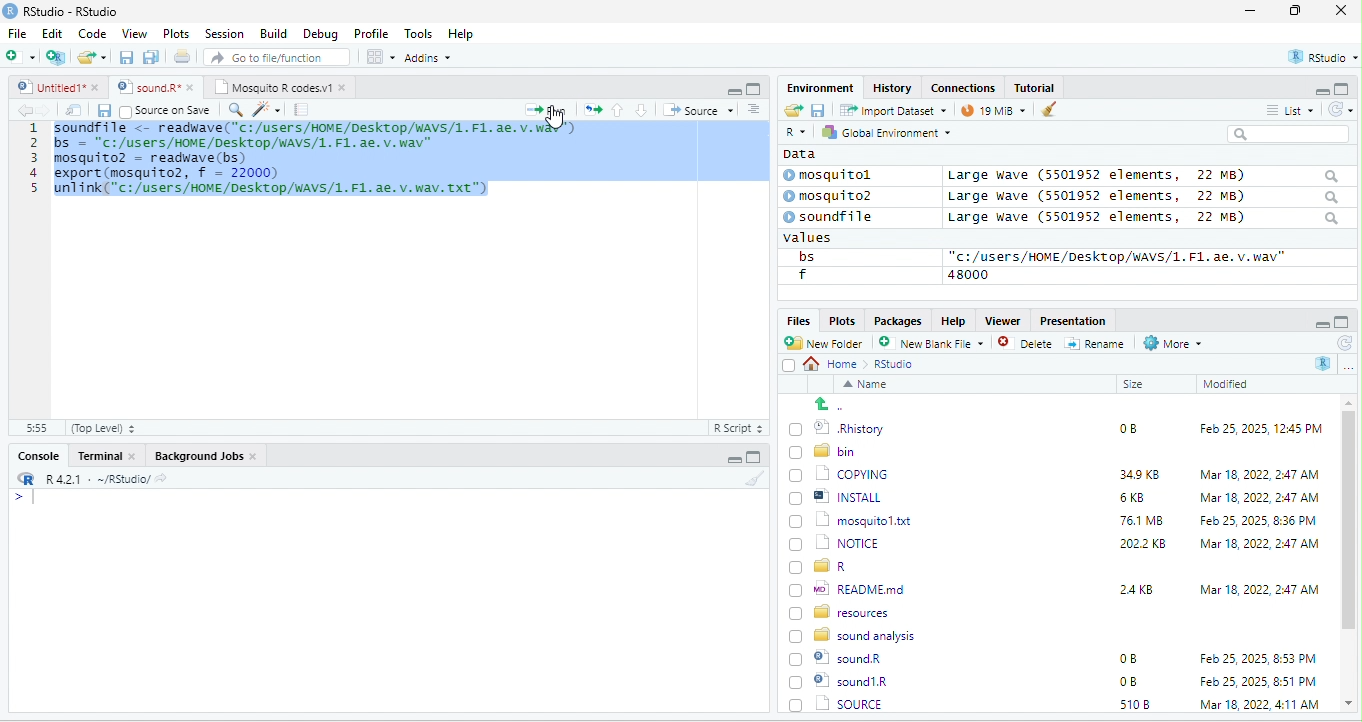 The width and height of the screenshot is (1362, 722). Describe the element at coordinates (184, 59) in the screenshot. I see `open` at that location.